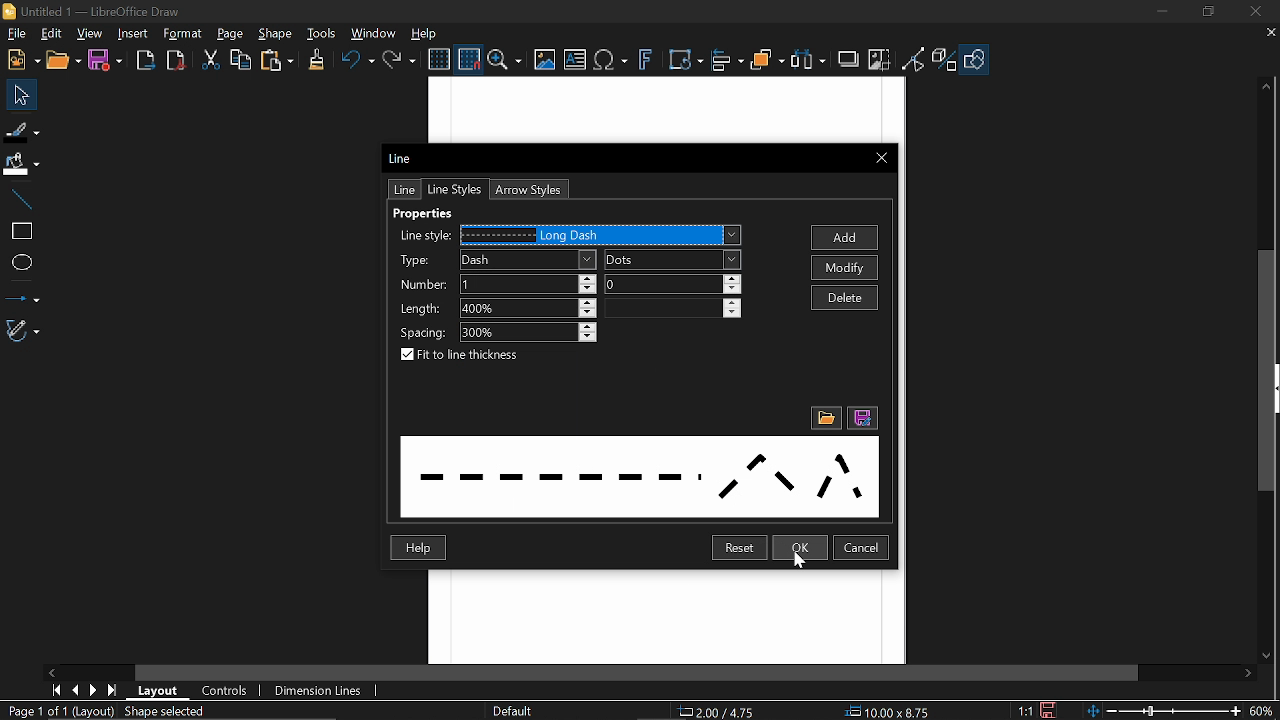 The image size is (1280, 720). I want to click on Edit, so click(53, 34).